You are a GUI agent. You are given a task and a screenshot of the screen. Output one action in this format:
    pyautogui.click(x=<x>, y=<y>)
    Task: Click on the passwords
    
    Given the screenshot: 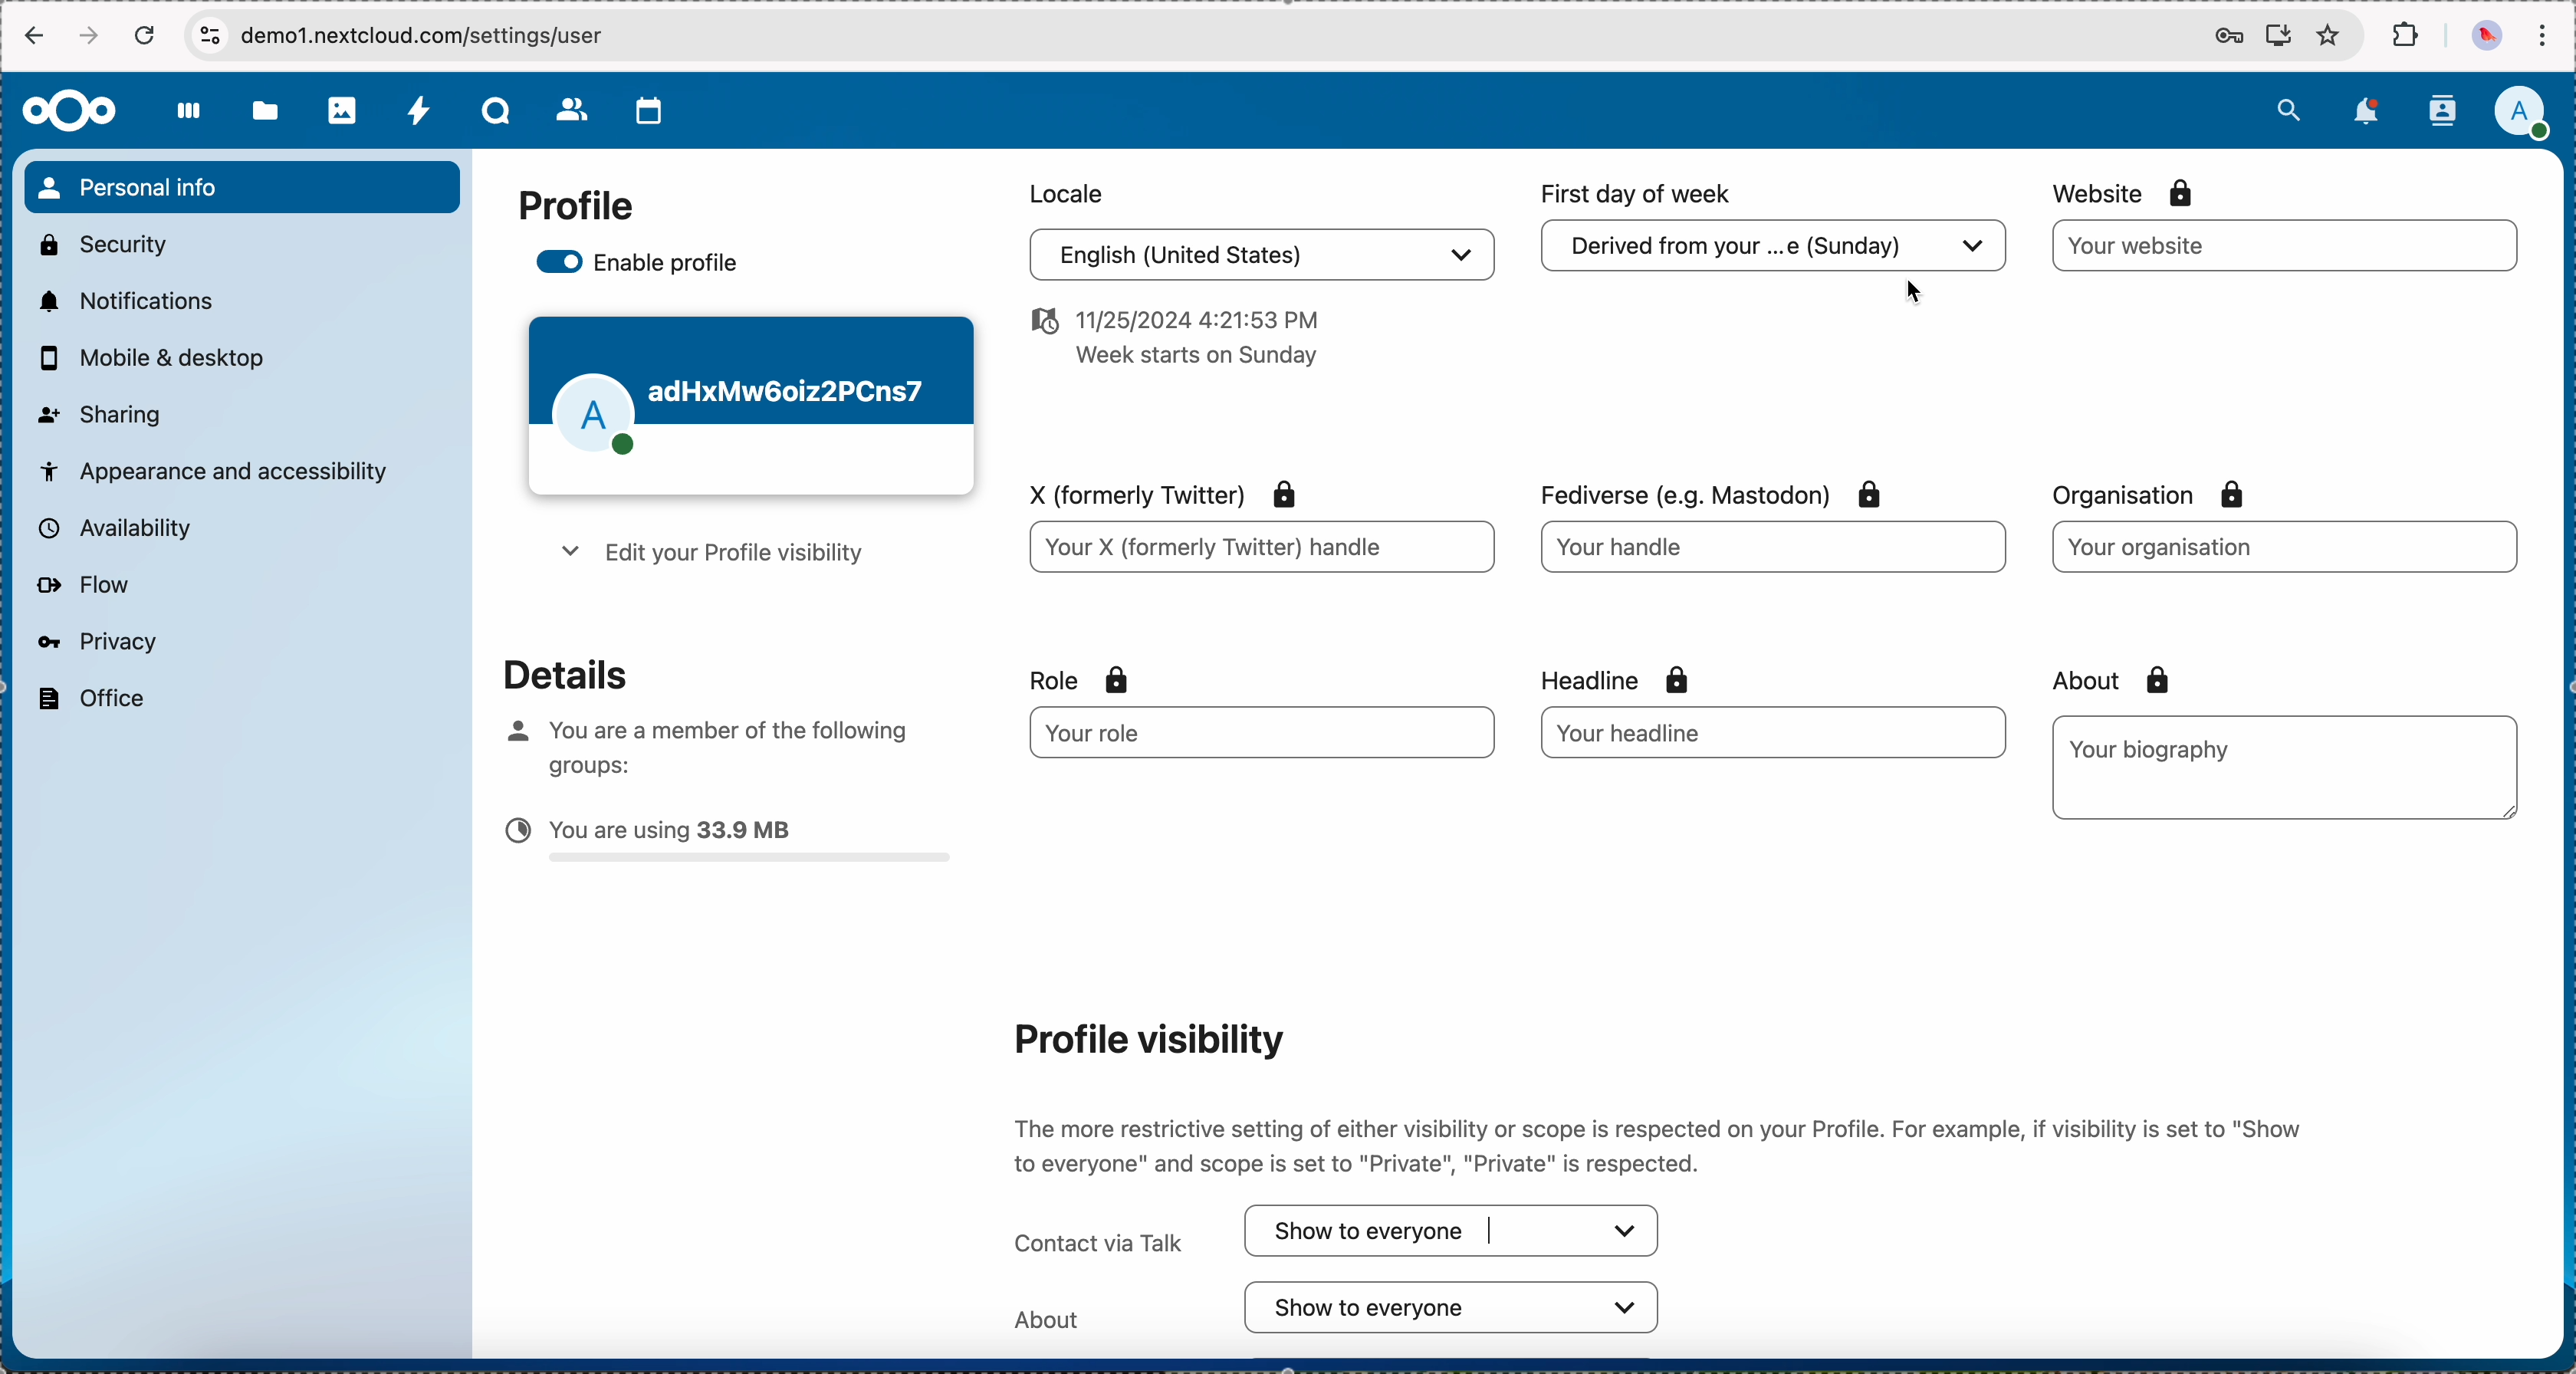 What is the action you would take?
    pyautogui.click(x=2224, y=38)
    